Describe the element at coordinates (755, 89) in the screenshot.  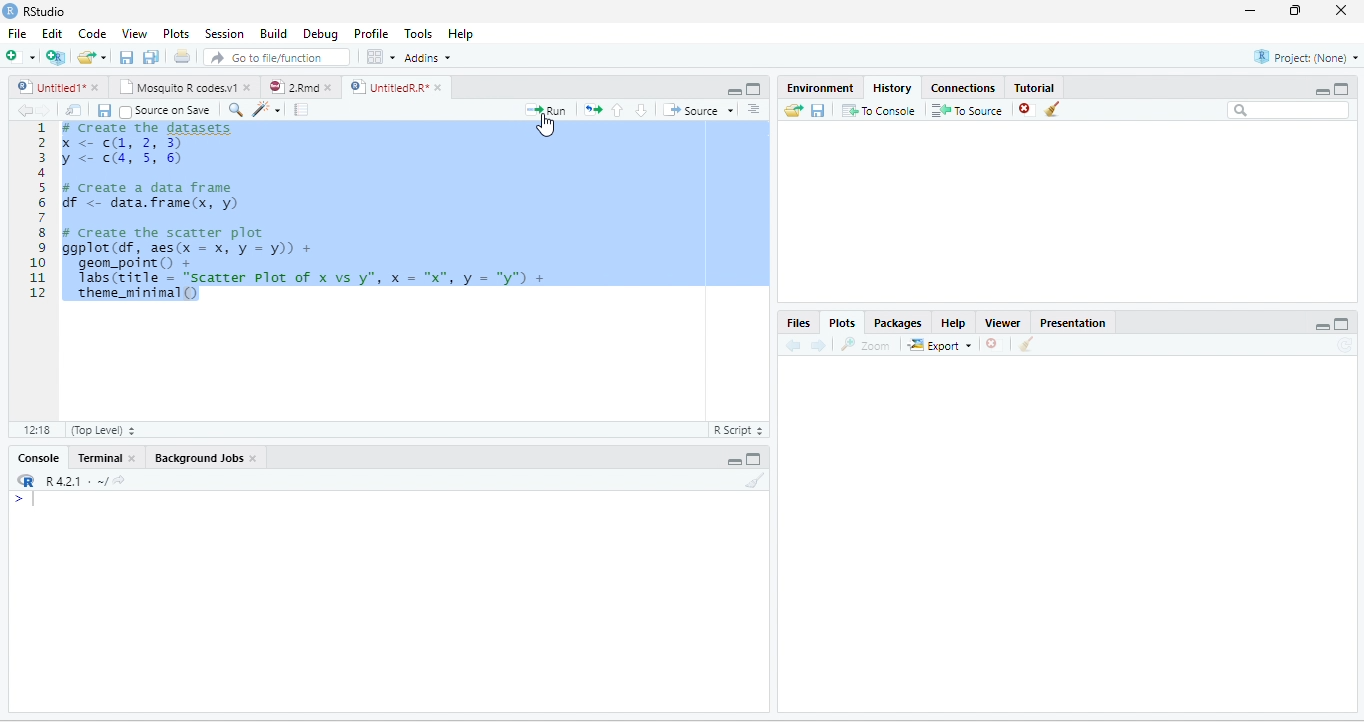
I see `Maximize` at that location.